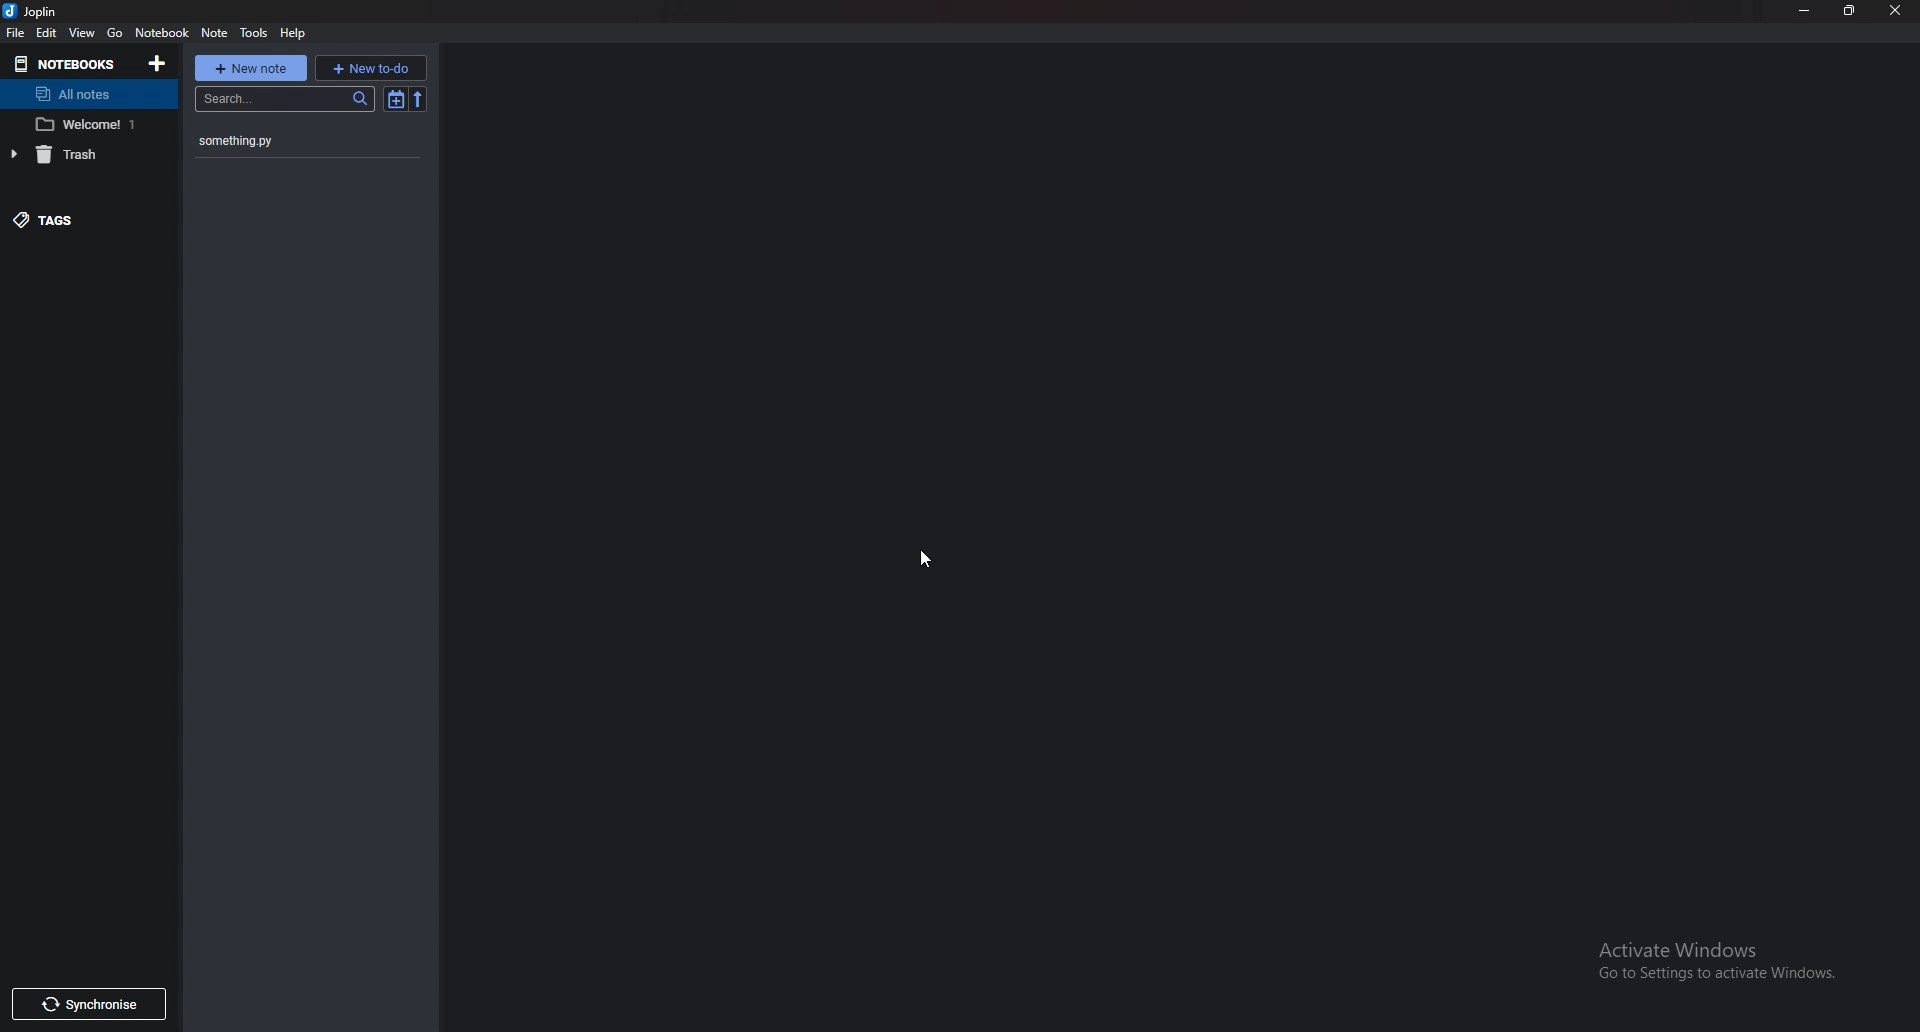 This screenshot has height=1032, width=1920. What do you see at coordinates (286, 100) in the screenshot?
I see `search` at bounding box center [286, 100].